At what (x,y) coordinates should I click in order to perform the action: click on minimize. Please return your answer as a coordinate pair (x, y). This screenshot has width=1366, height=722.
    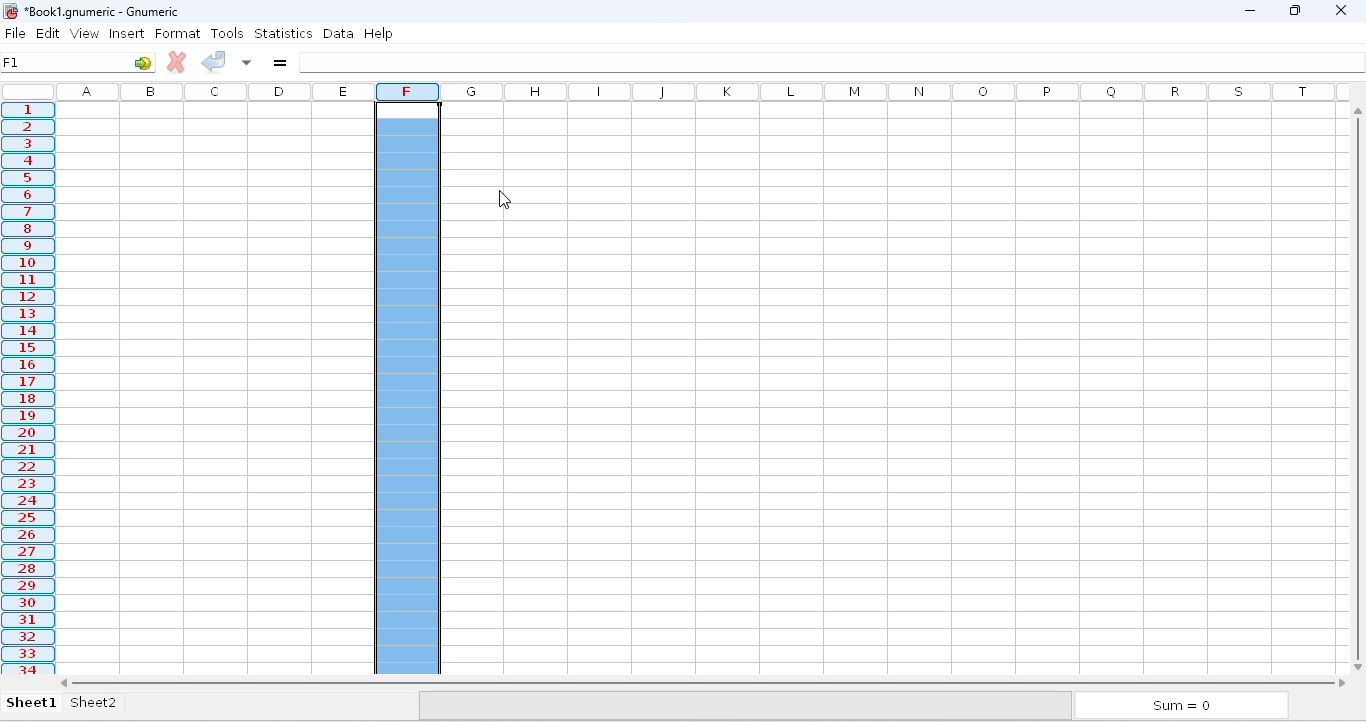
    Looking at the image, I should click on (1249, 10).